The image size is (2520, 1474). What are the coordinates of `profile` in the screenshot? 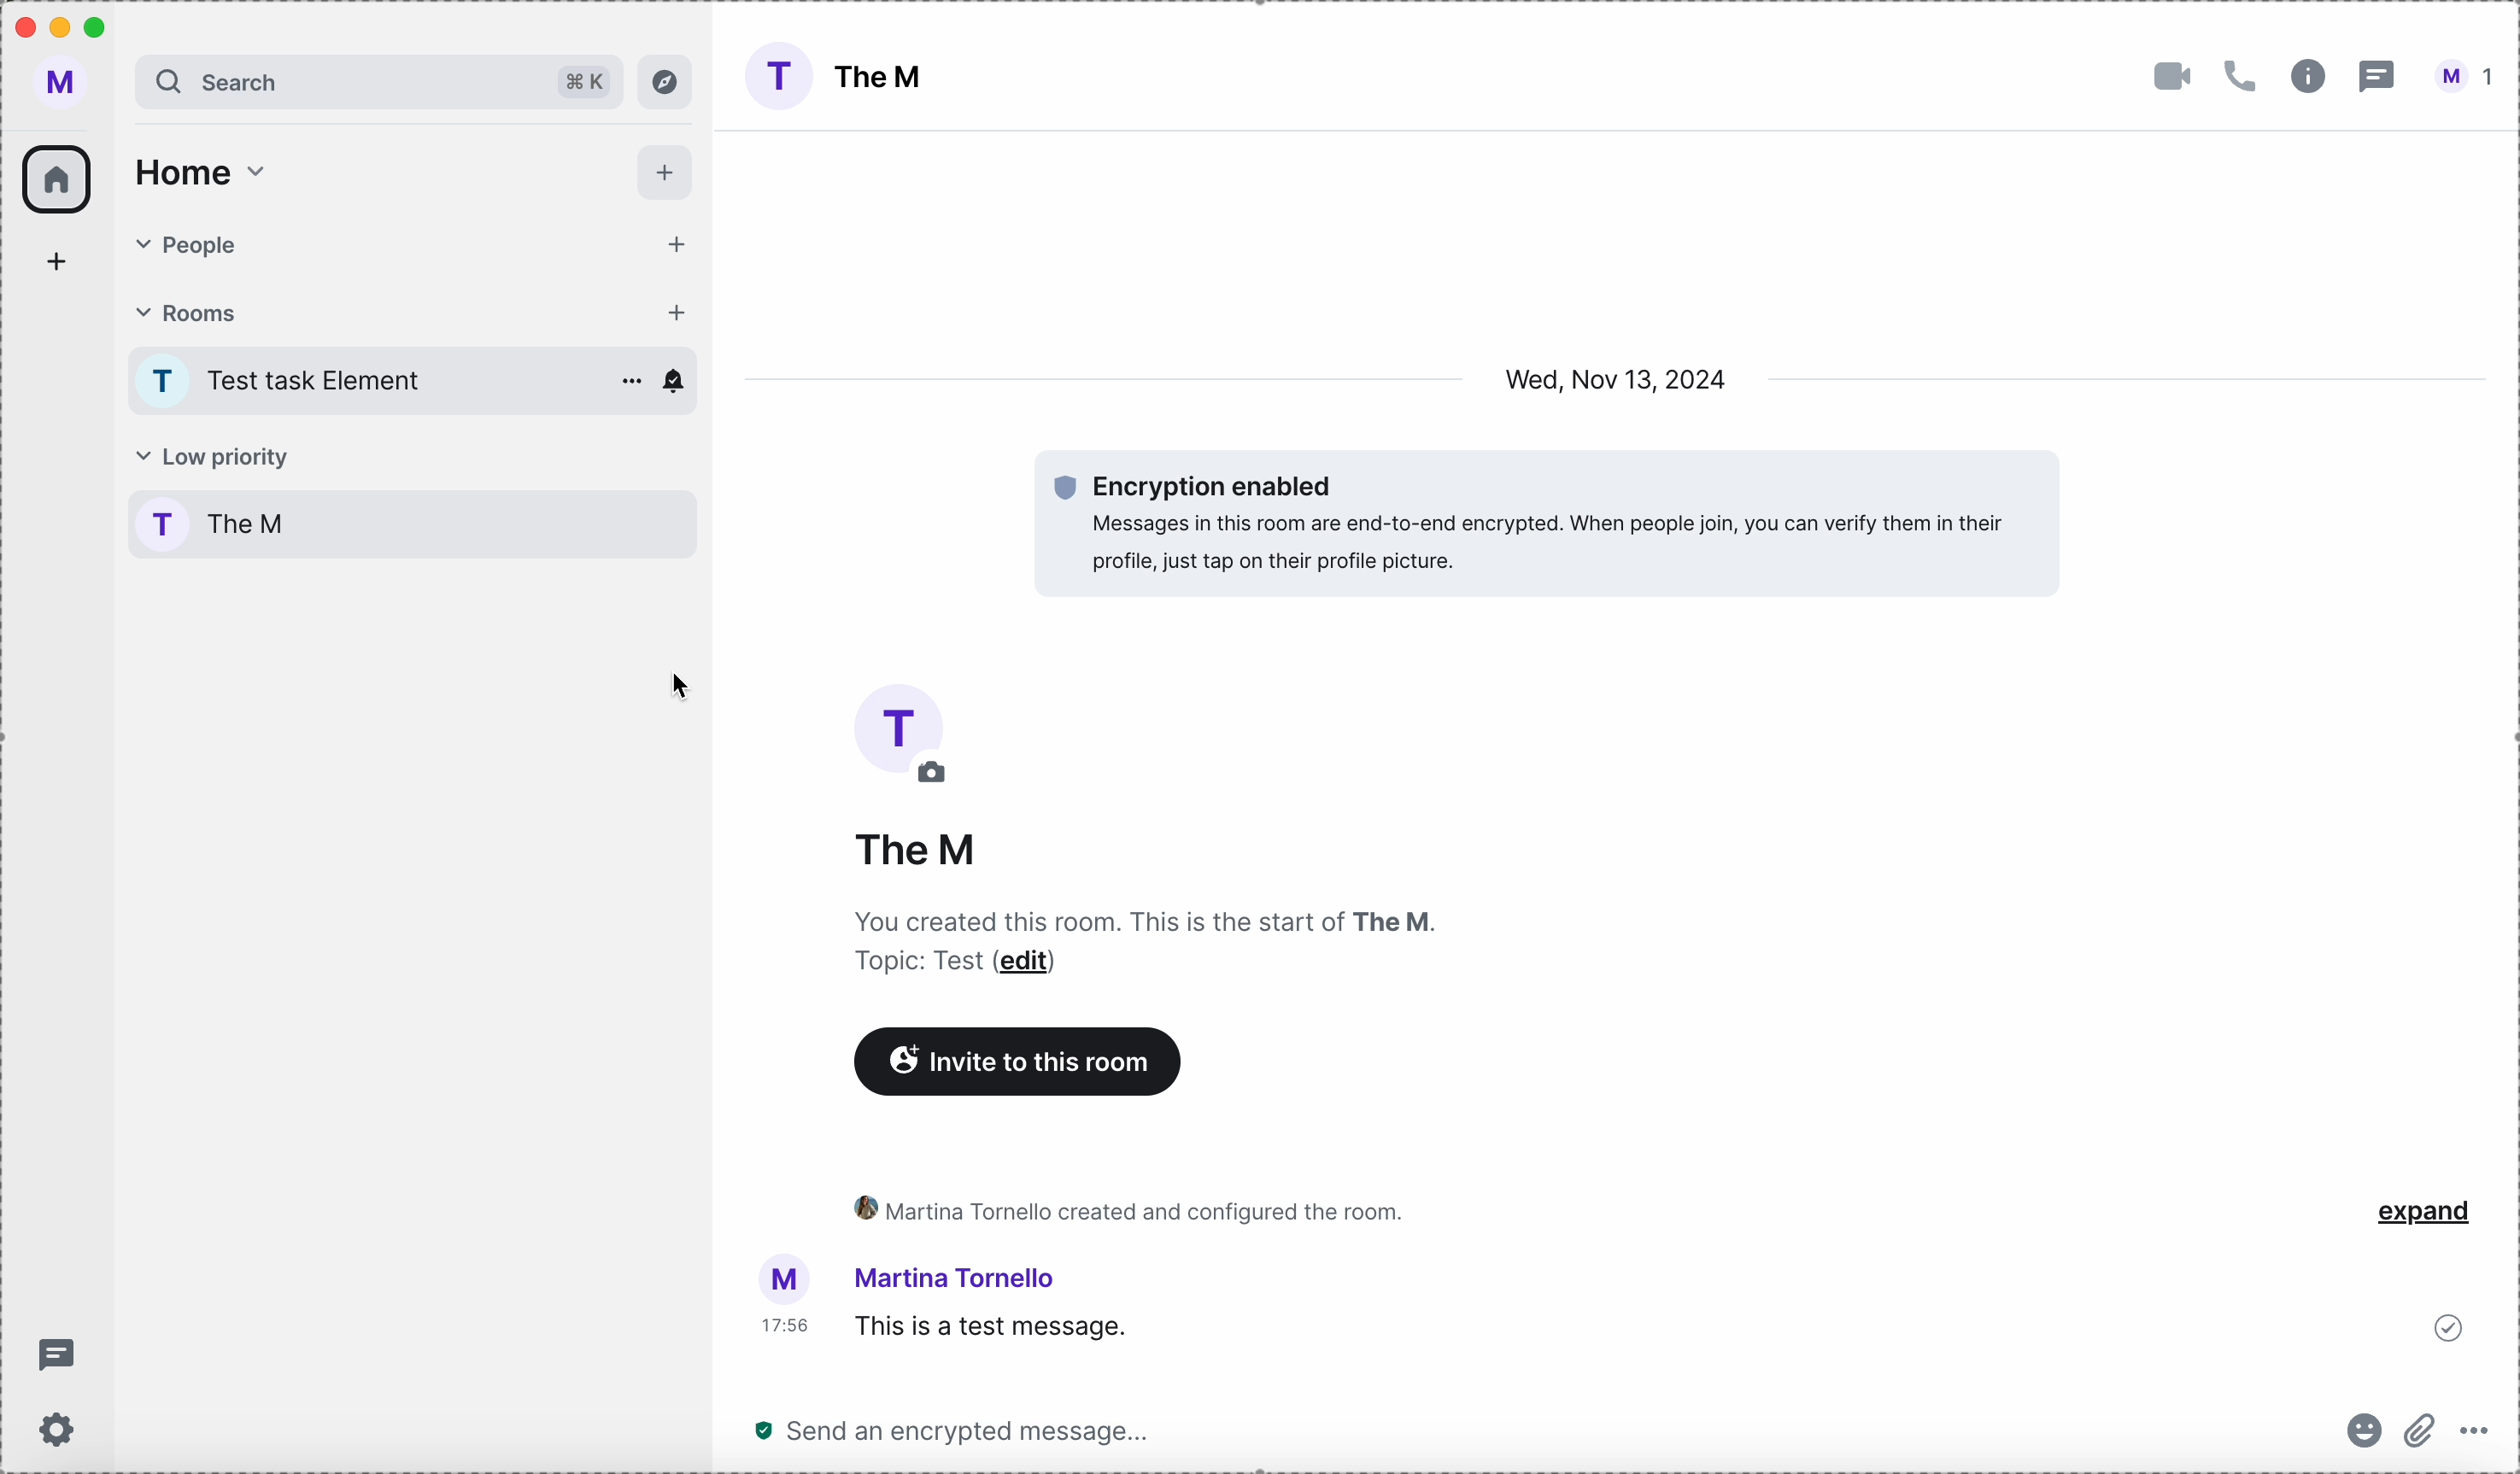 It's located at (163, 526).